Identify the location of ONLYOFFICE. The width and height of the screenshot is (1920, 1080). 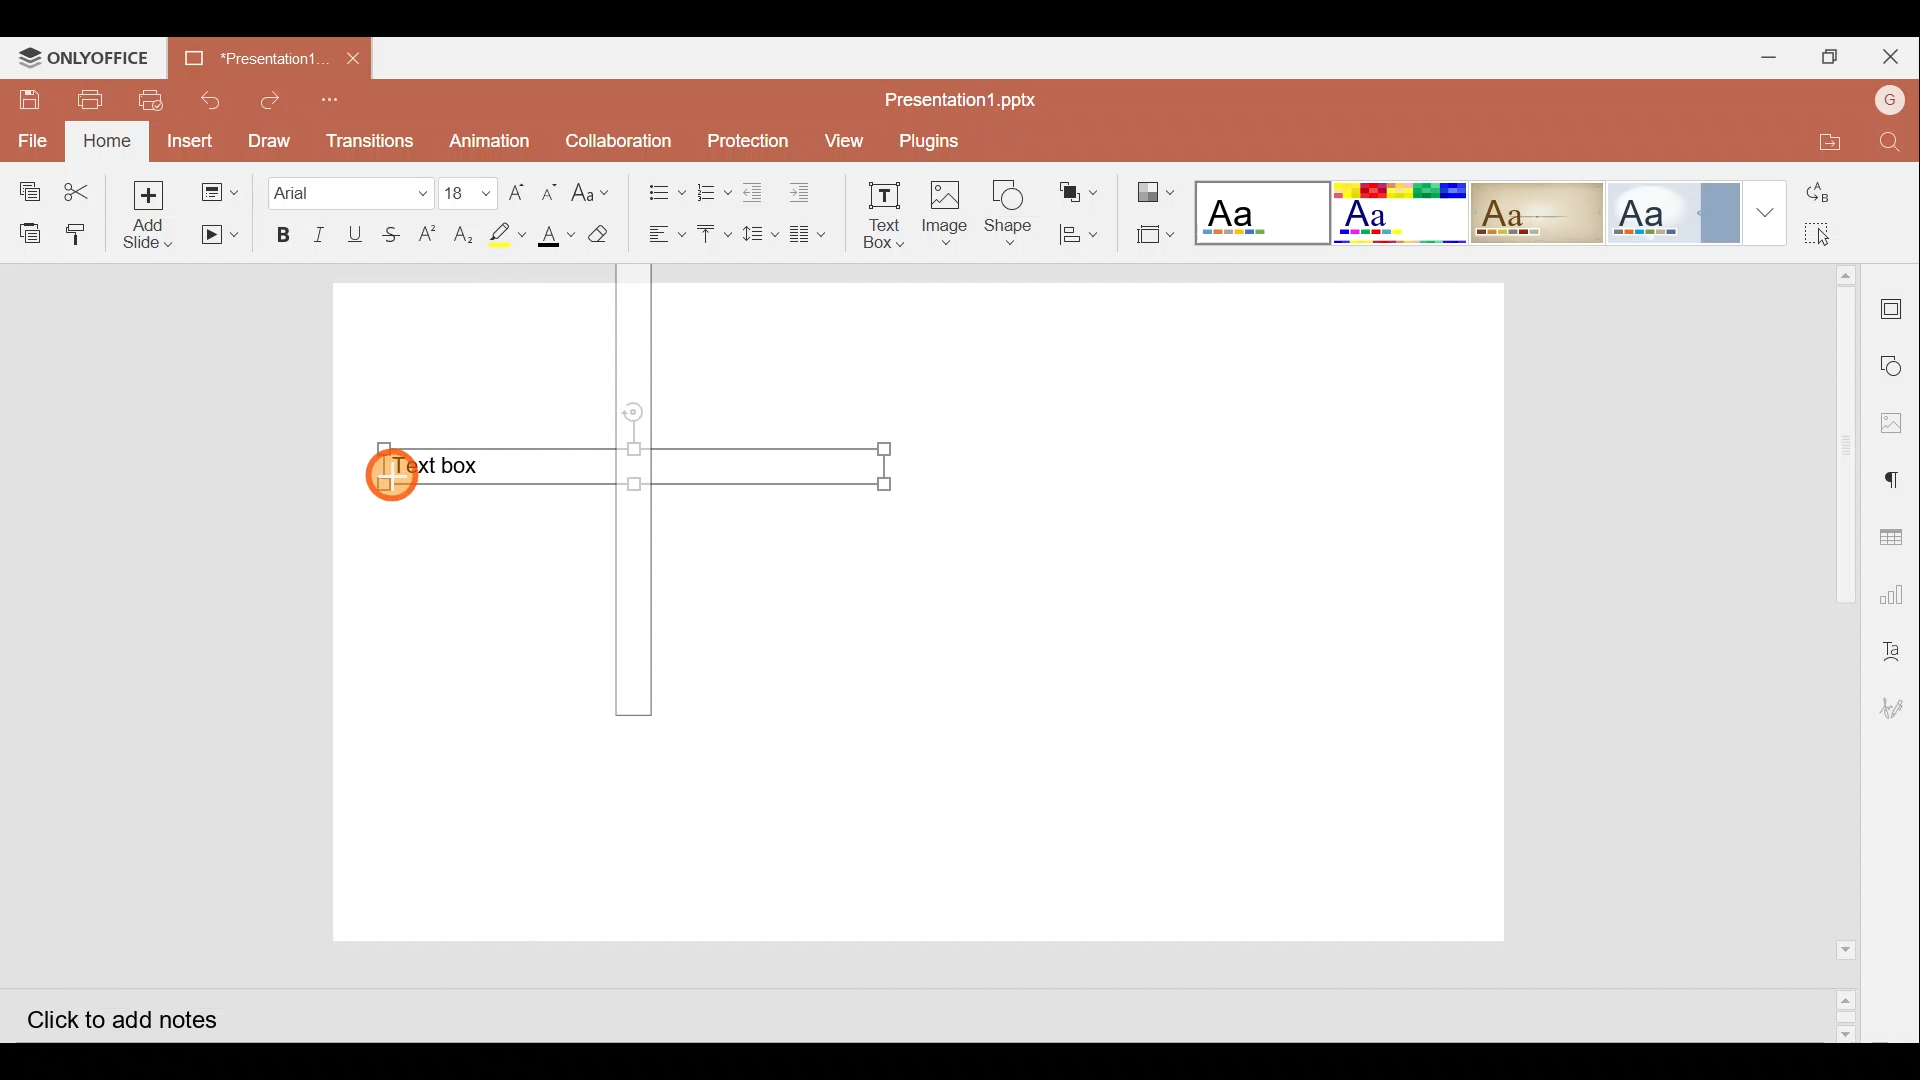
(80, 57).